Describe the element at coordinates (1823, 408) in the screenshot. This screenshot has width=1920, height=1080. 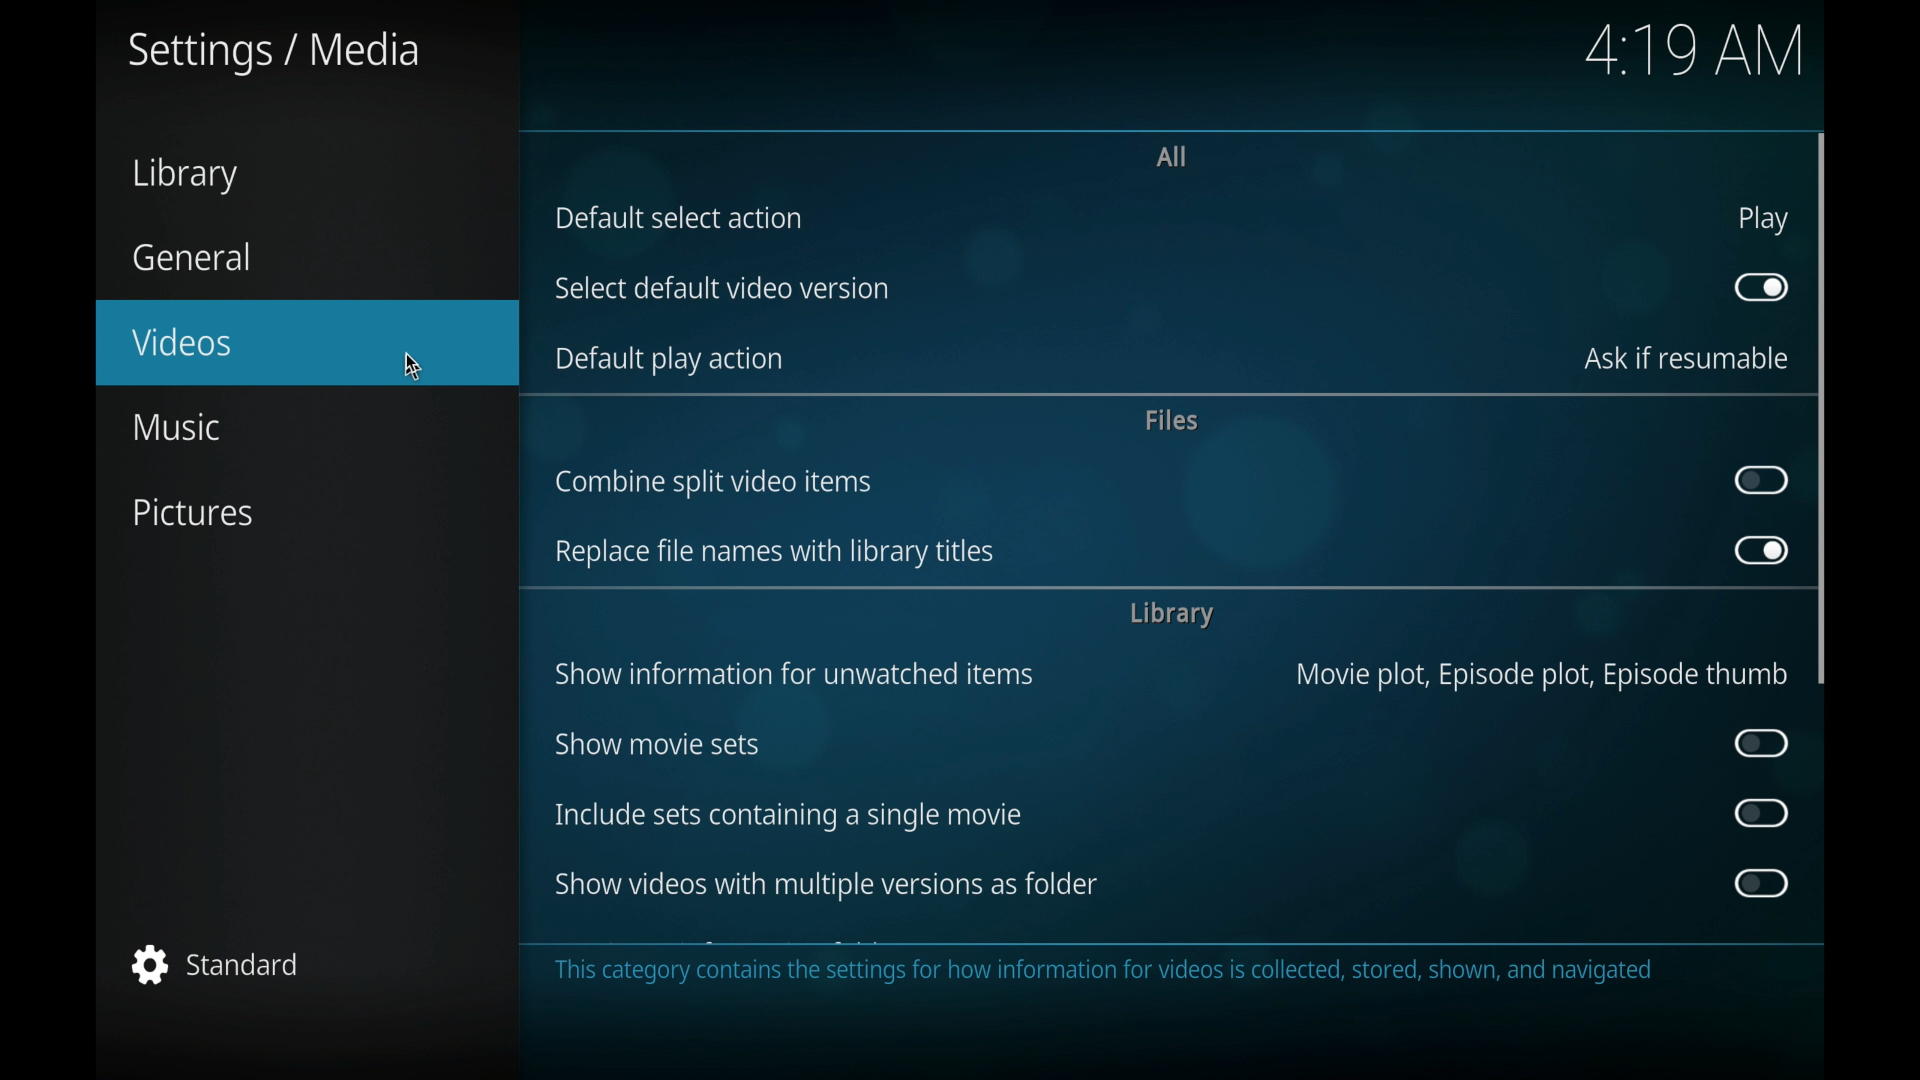
I see `scroll box` at that location.